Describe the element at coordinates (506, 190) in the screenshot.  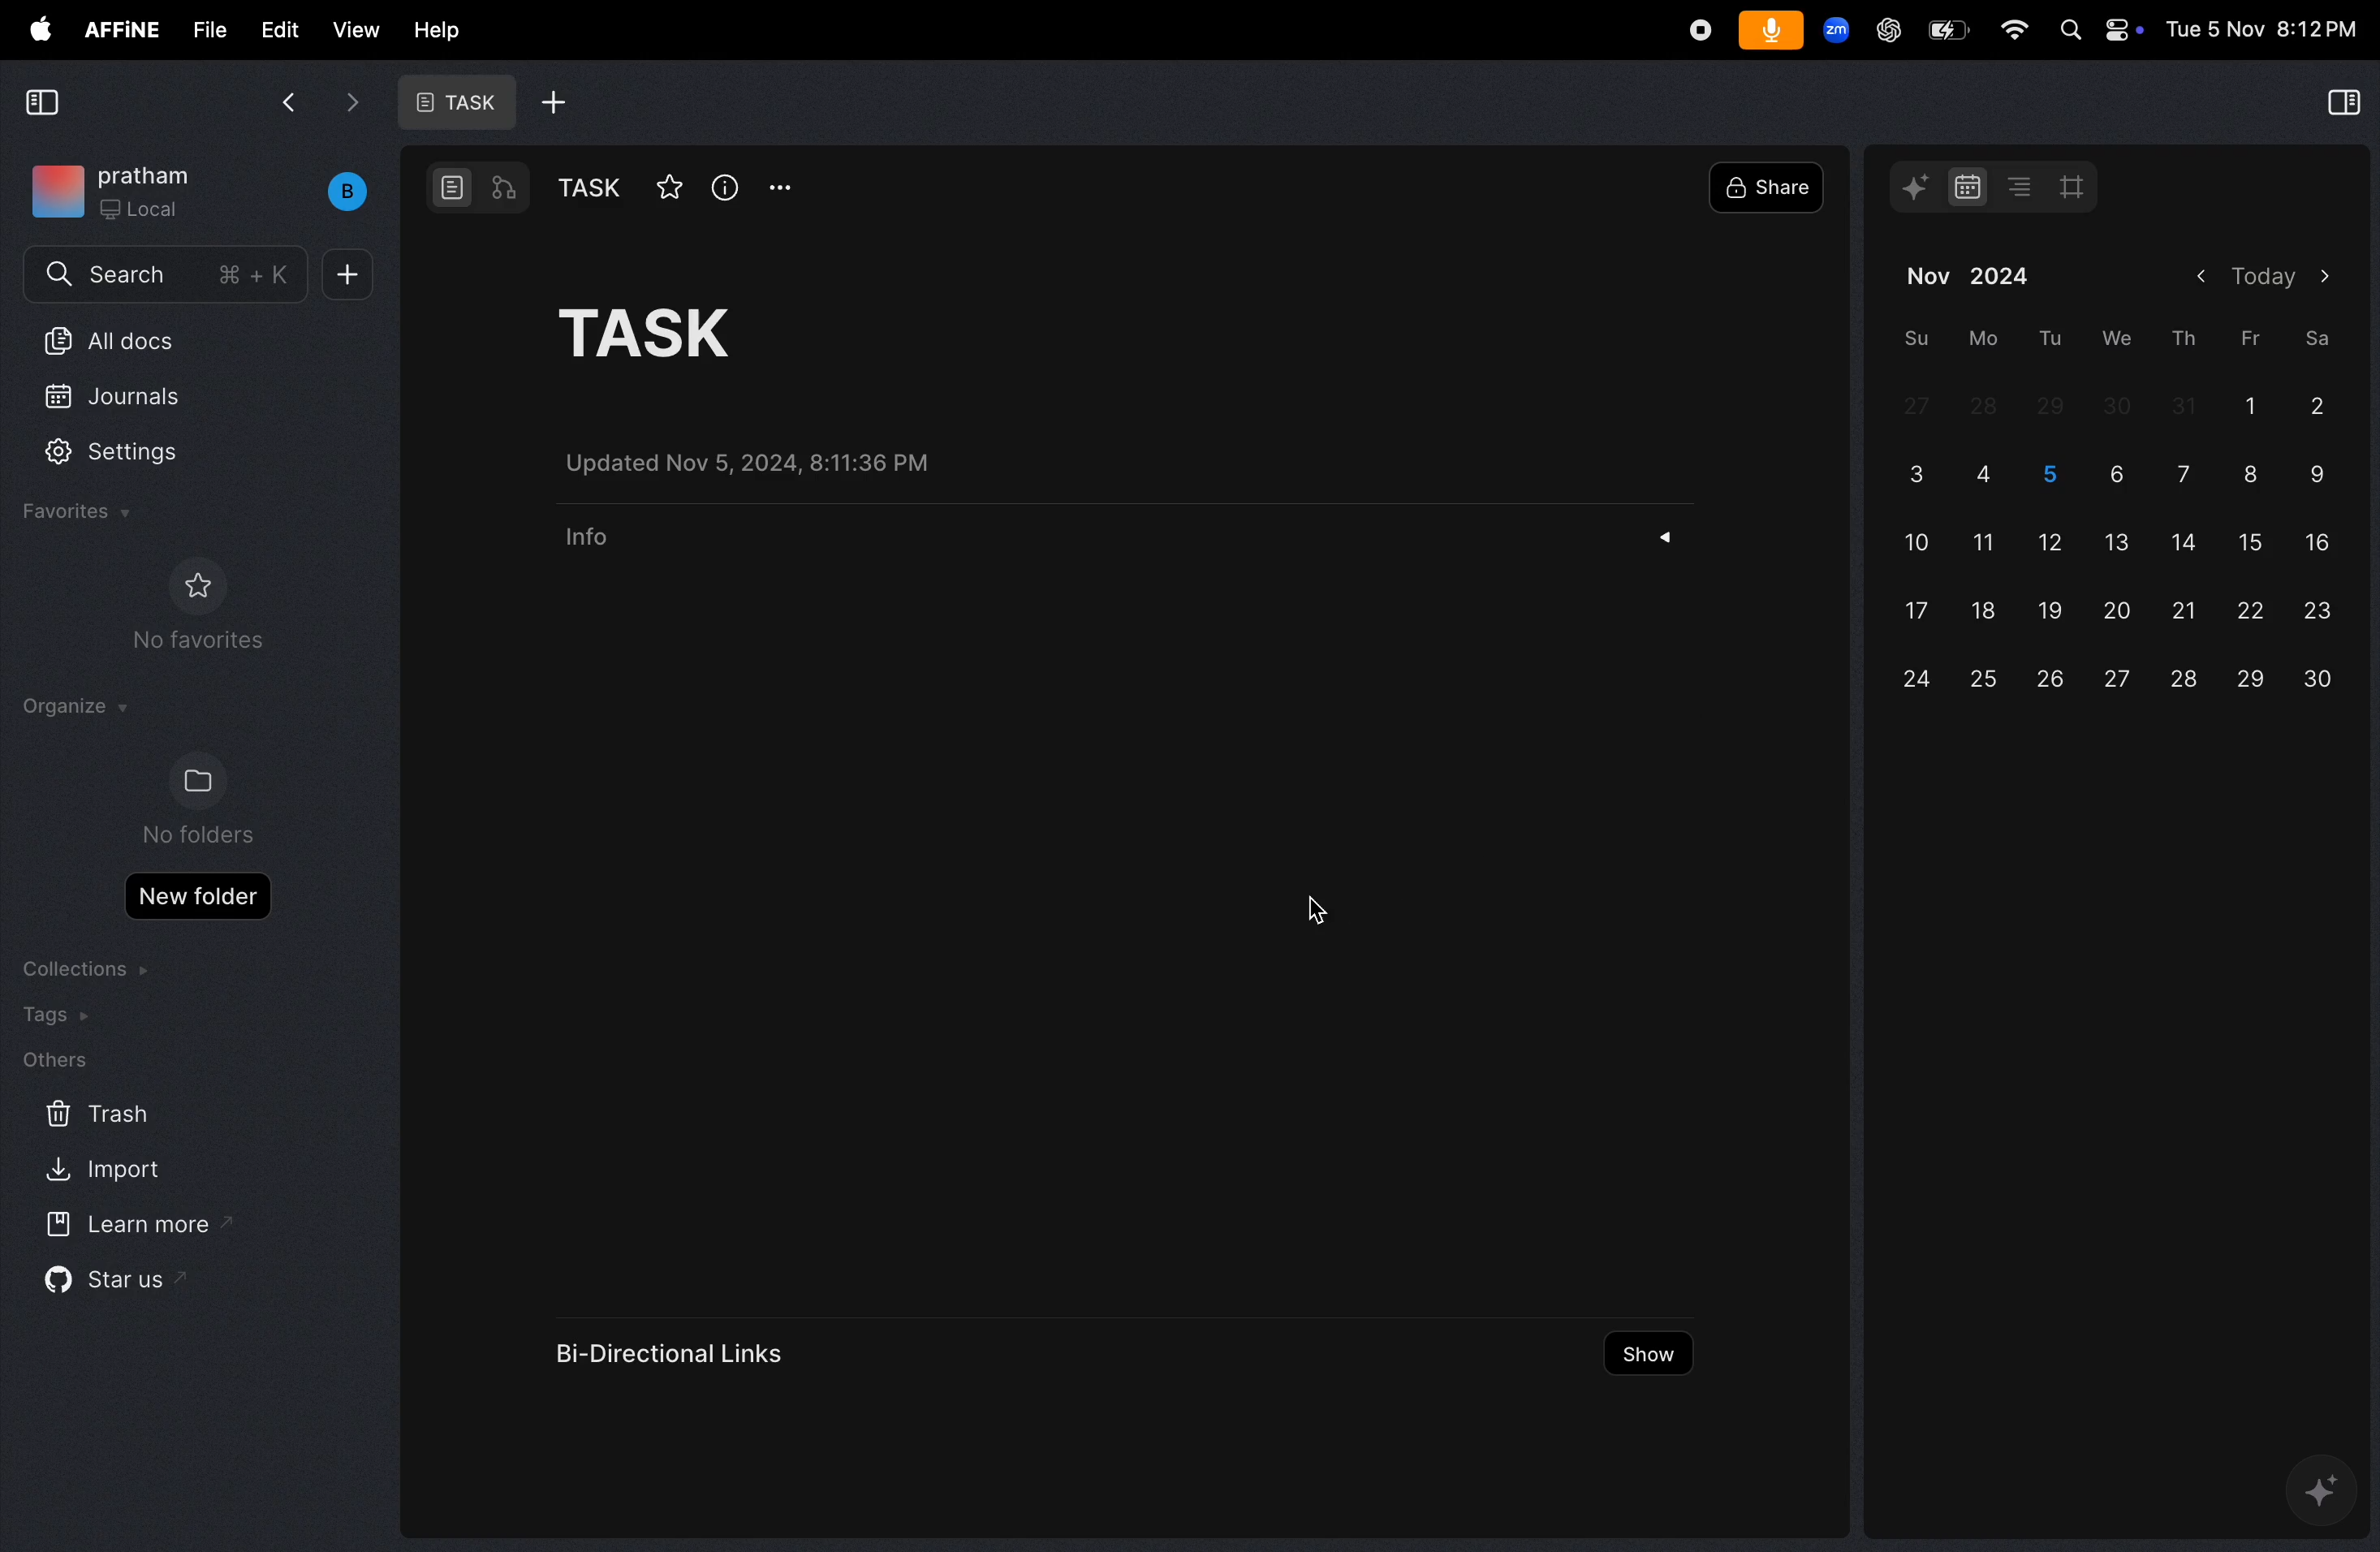
I see `workflow` at that location.